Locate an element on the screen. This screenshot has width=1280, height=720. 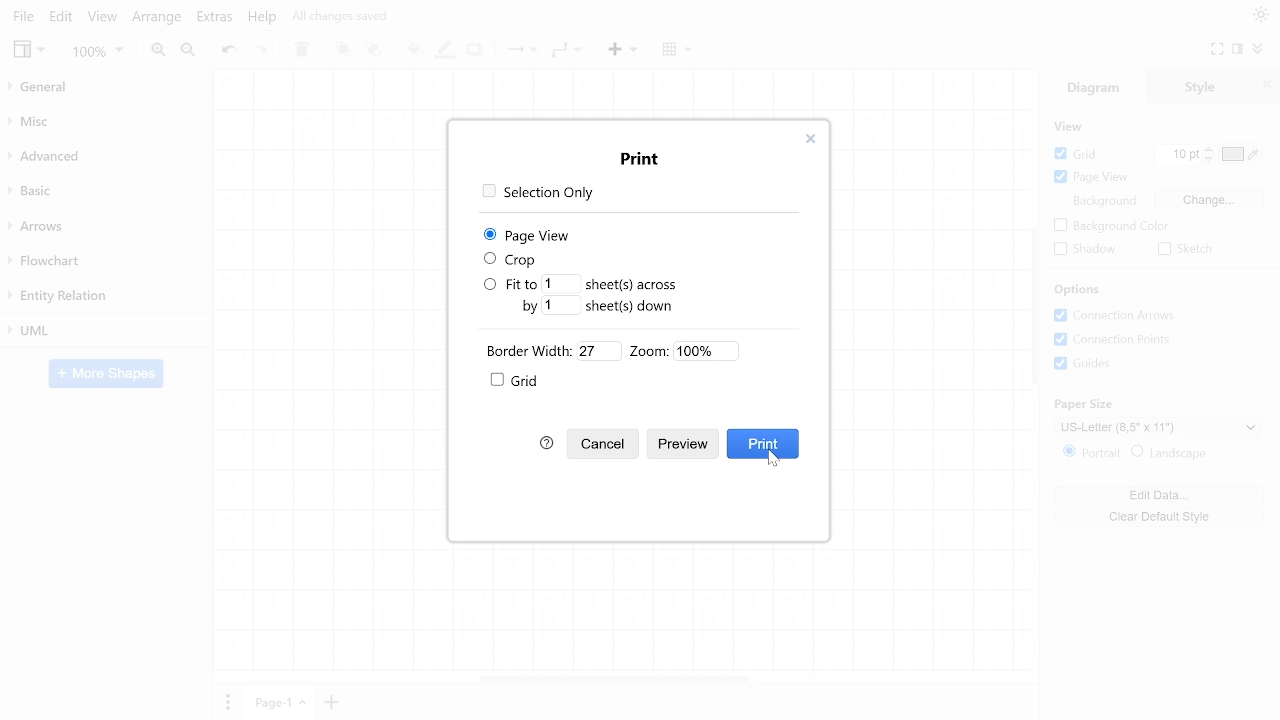
Print is located at coordinates (766, 443).